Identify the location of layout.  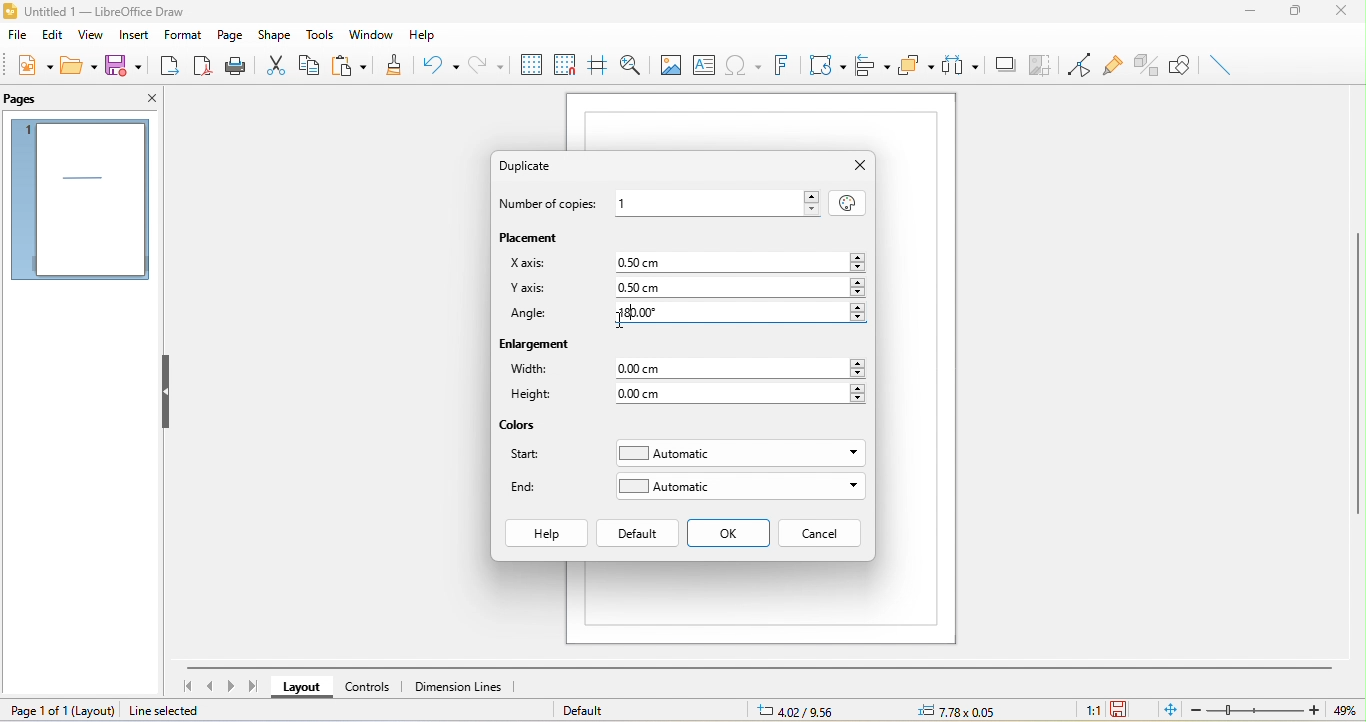
(298, 688).